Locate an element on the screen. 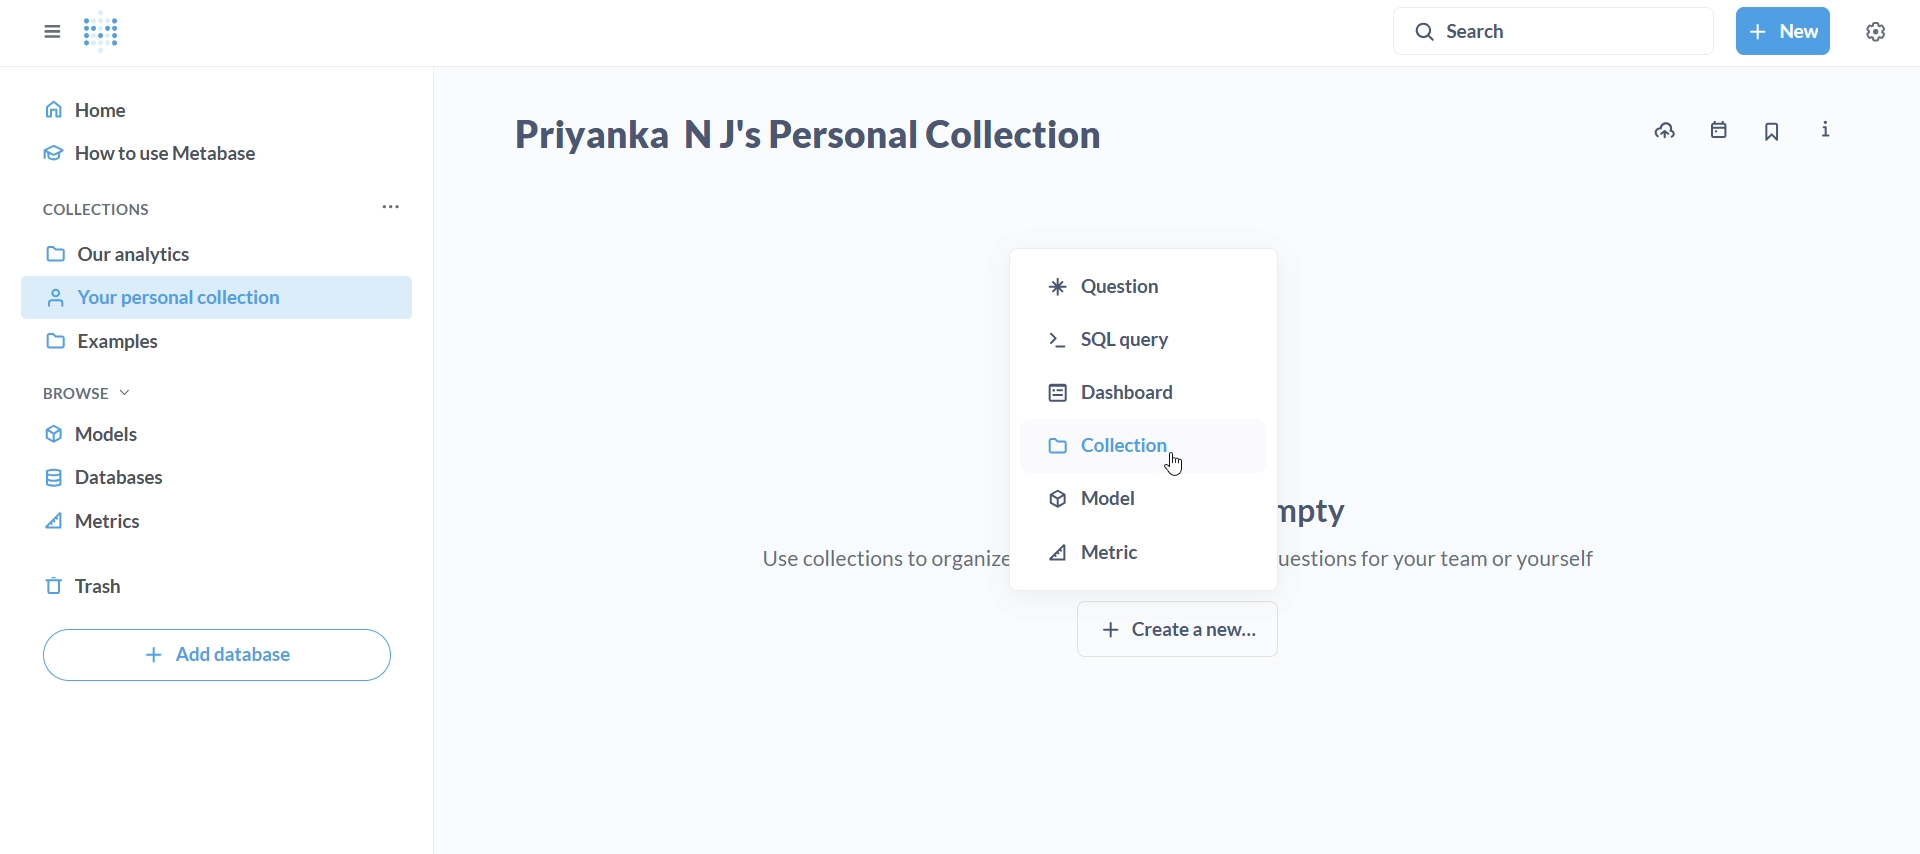  new collection is located at coordinates (1785, 31).